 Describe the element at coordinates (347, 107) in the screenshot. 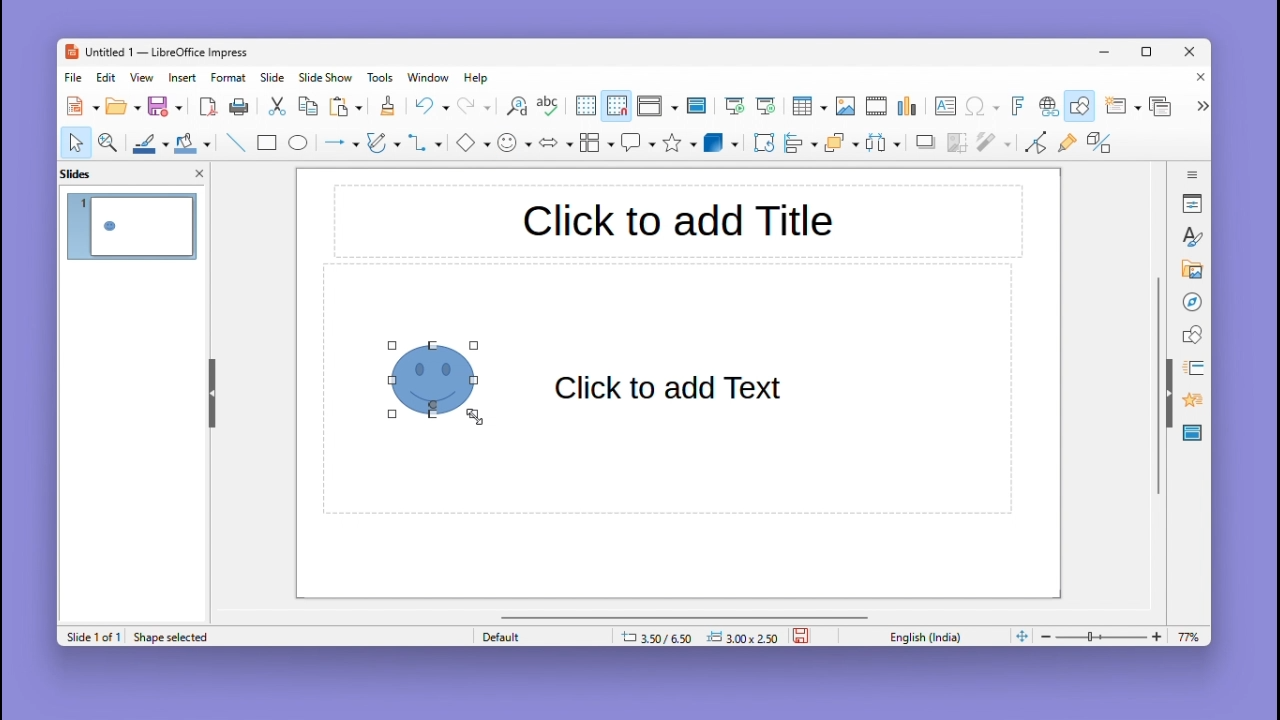

I see `paste` at that location.